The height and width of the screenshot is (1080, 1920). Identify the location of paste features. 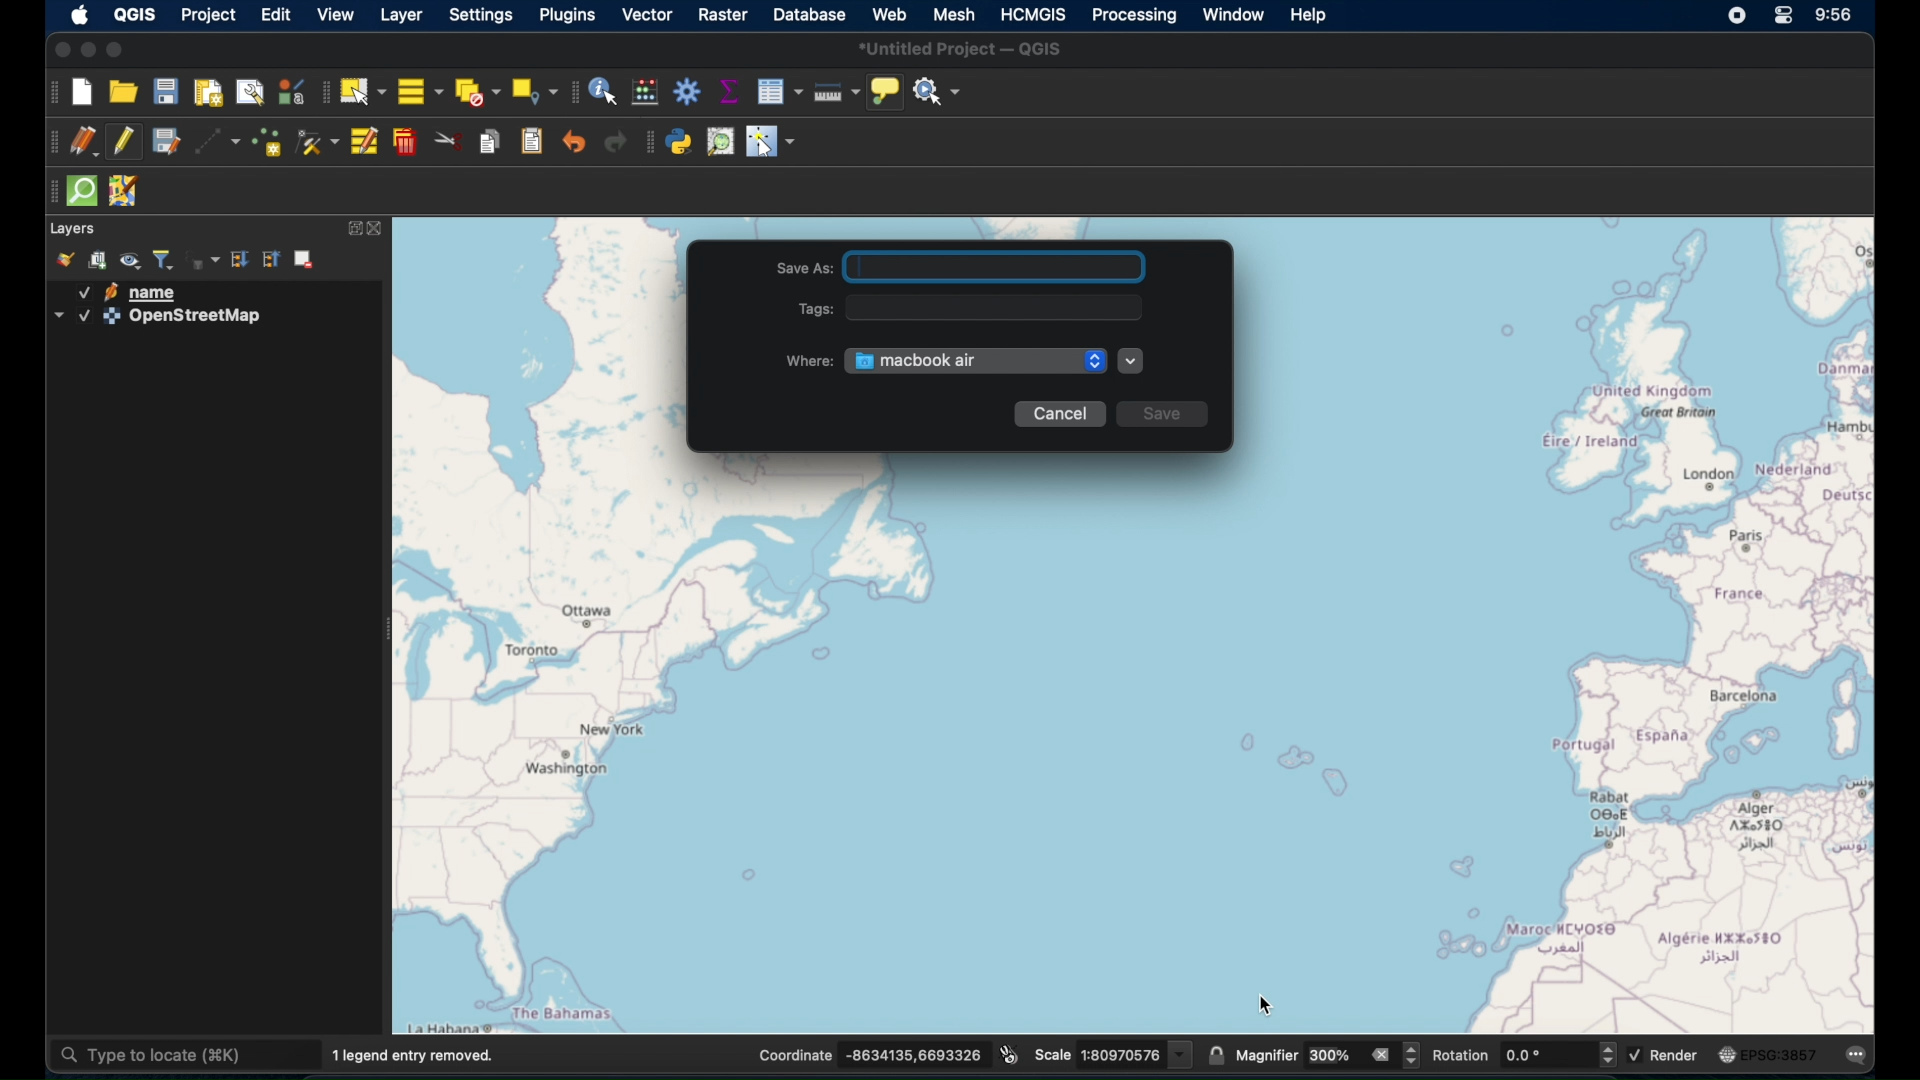
(533, 142).